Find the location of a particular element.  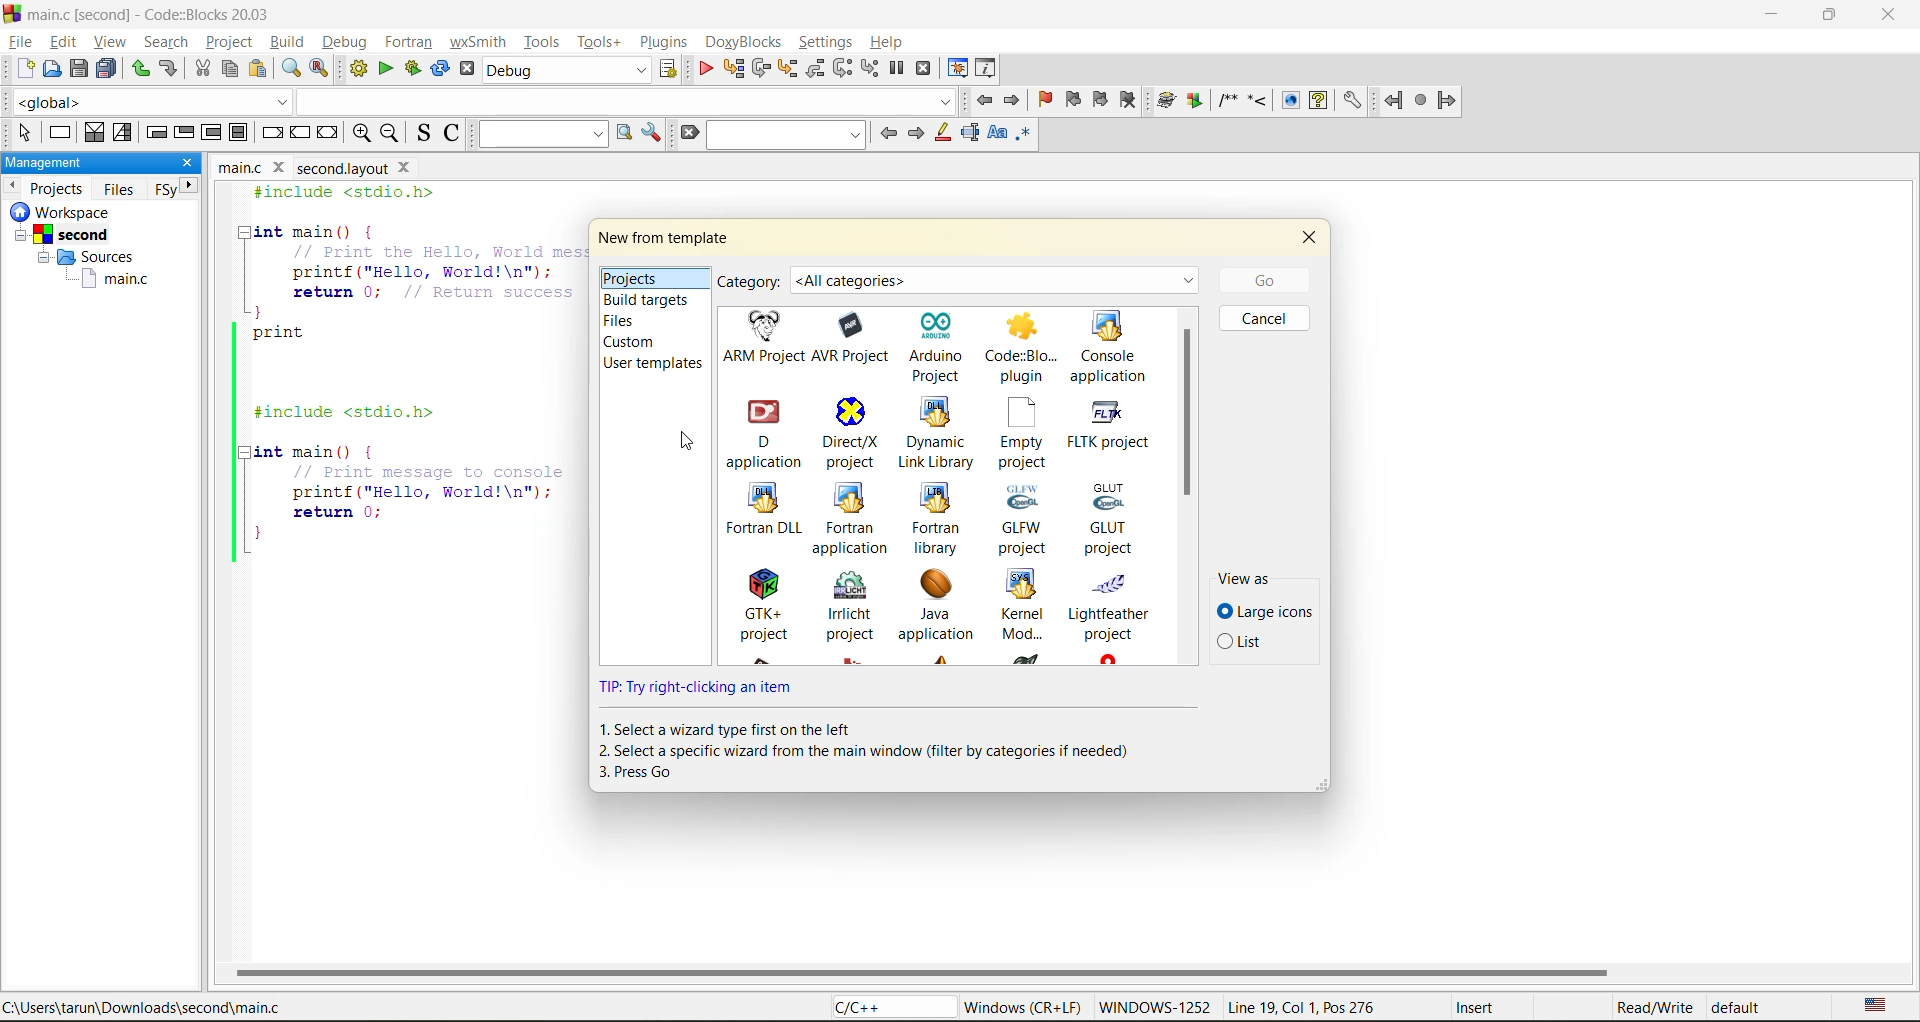

text language is located at coordinates (1876, 1007).